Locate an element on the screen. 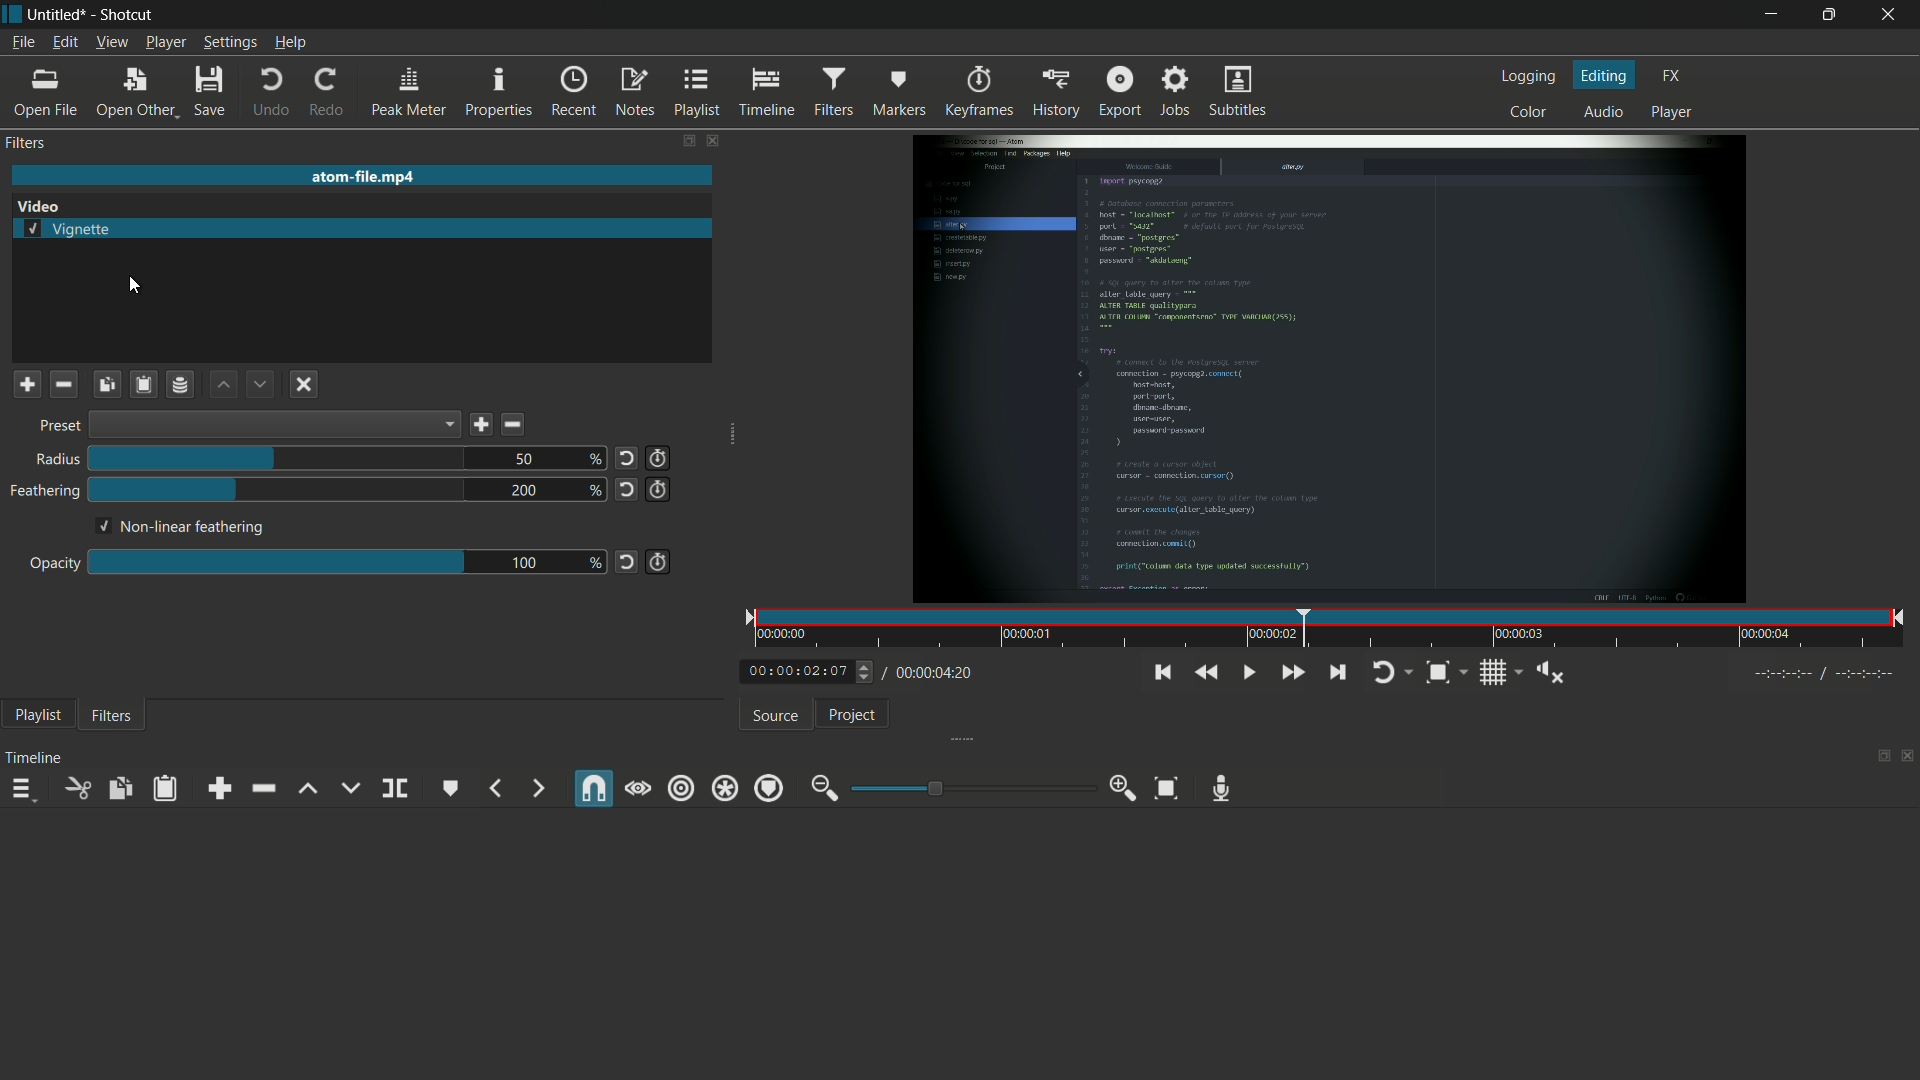 Image resolution: width=1920 pixels, height=1080 pixels. file name is located at coordinates (365, 176).